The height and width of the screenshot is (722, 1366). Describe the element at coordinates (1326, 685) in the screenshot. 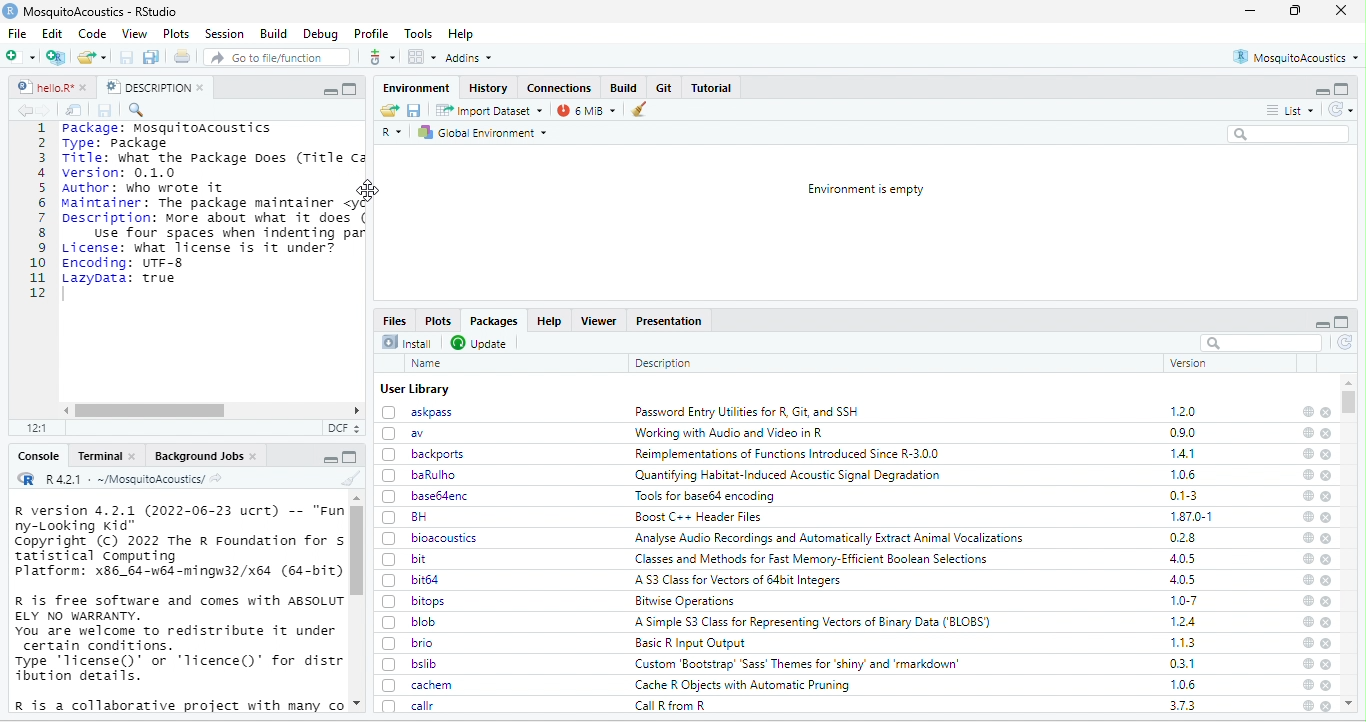

I see `close` at that location.